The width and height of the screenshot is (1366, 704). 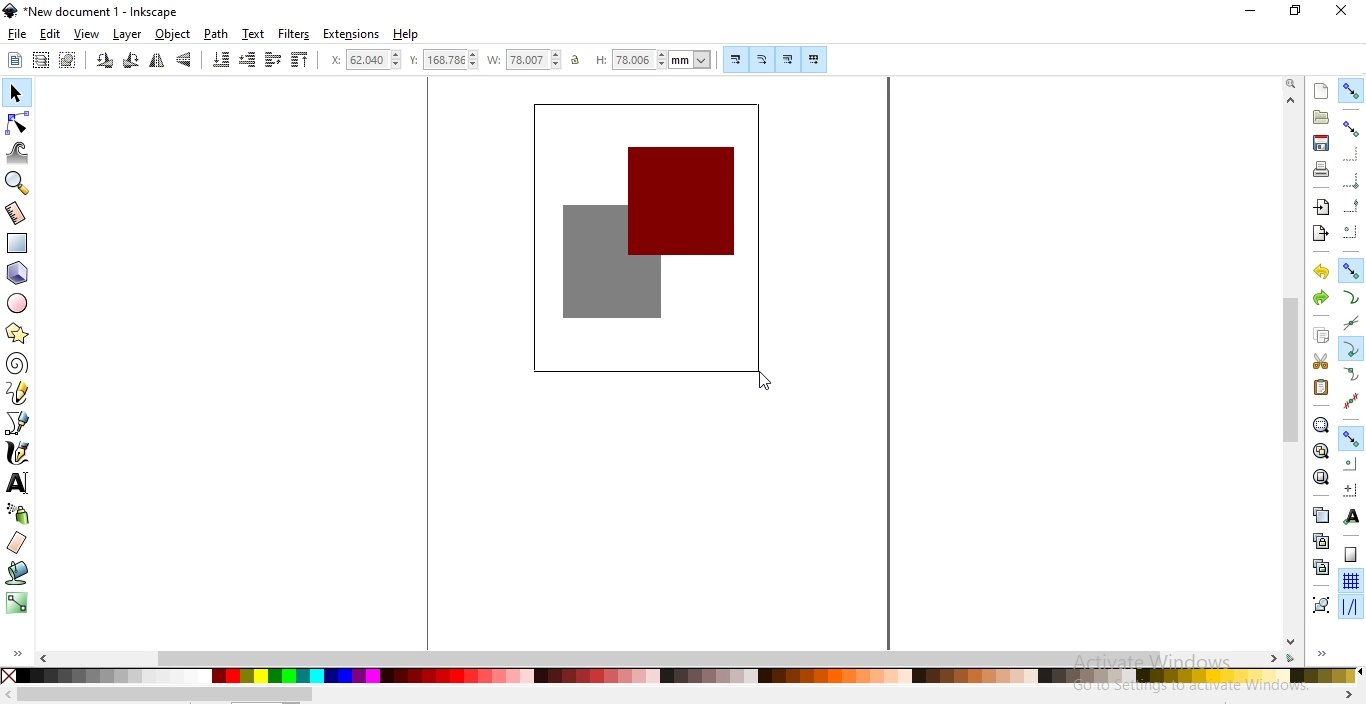 What do you see at coordinates (1292, 369) in the screenshot?
I see `scrollbar` at bounding box center [1292, 369].